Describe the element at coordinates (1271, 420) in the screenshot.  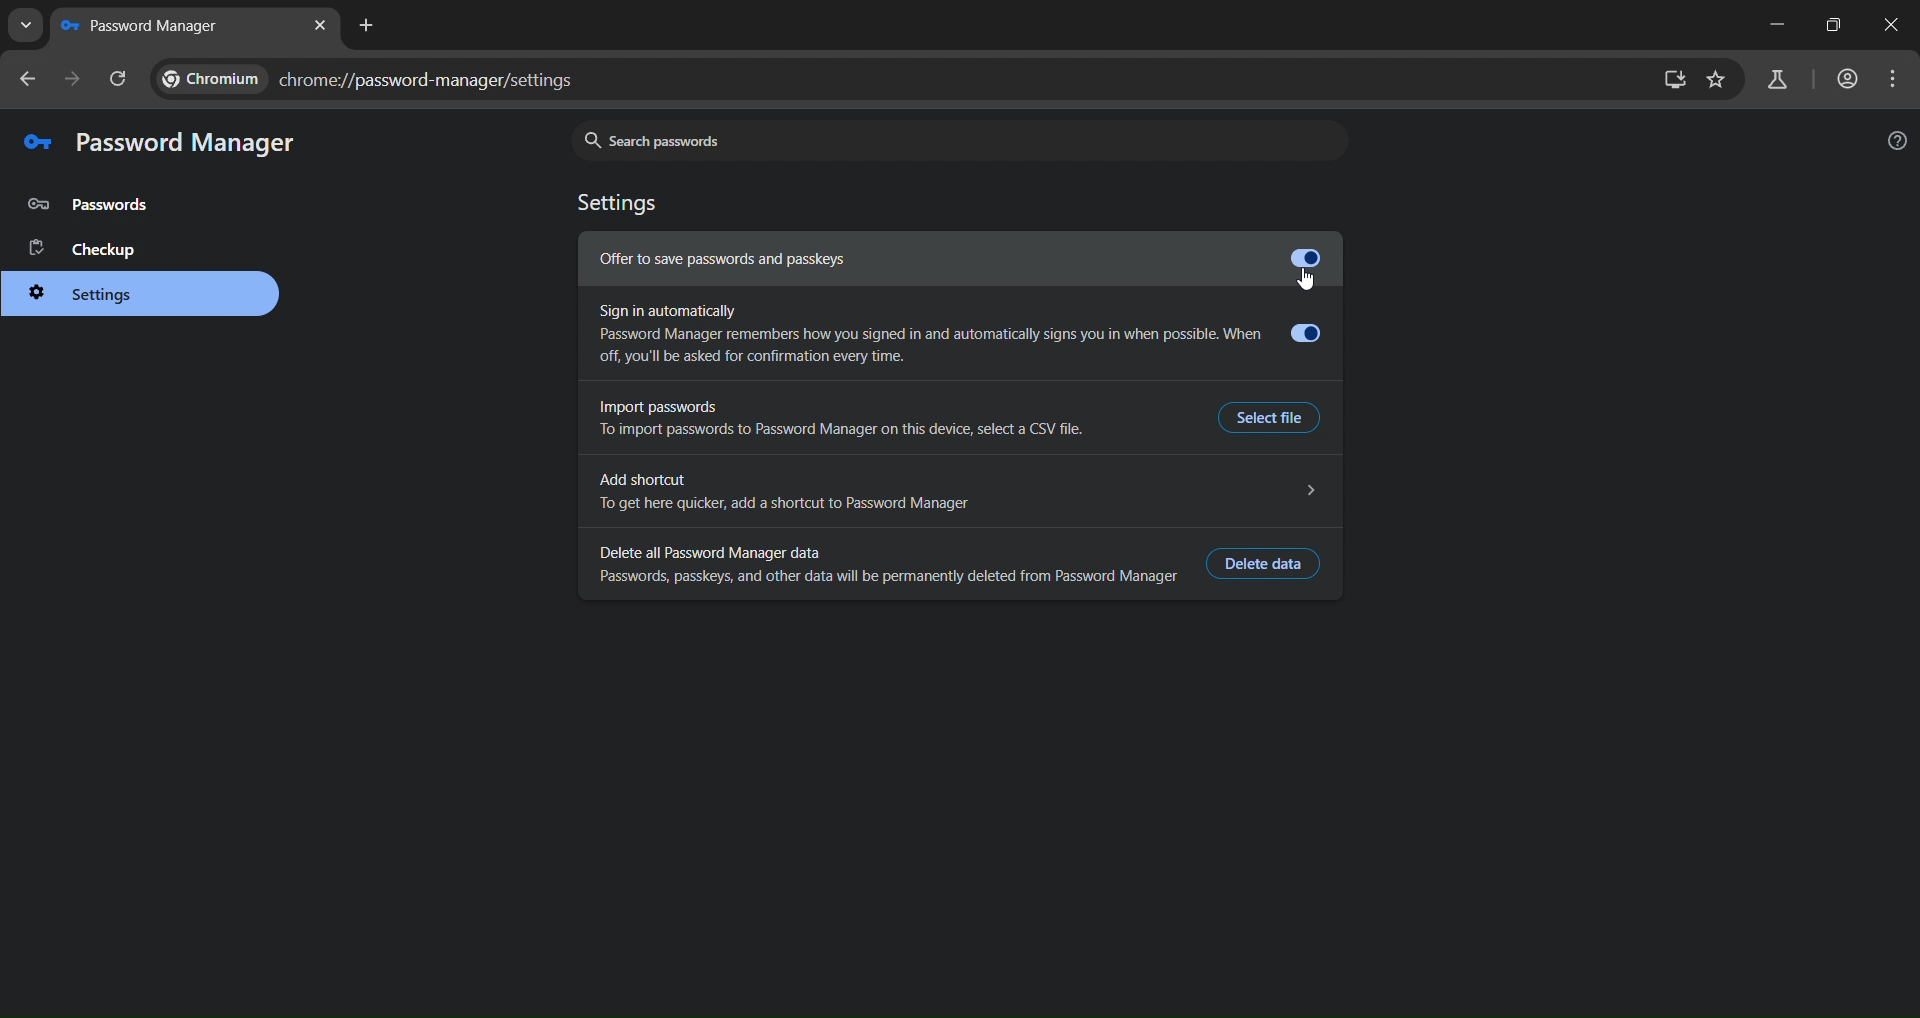
I see `Select File` at that location.